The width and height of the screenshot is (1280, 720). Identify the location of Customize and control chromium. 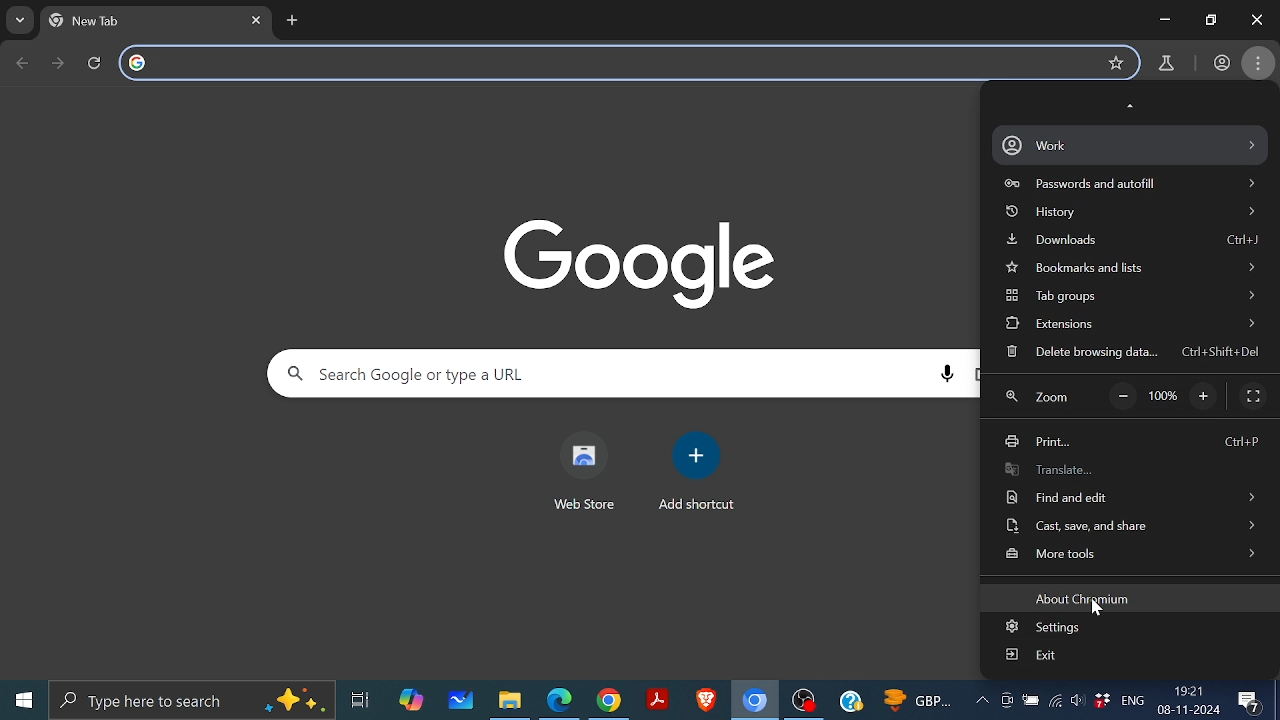
(1258, 63).